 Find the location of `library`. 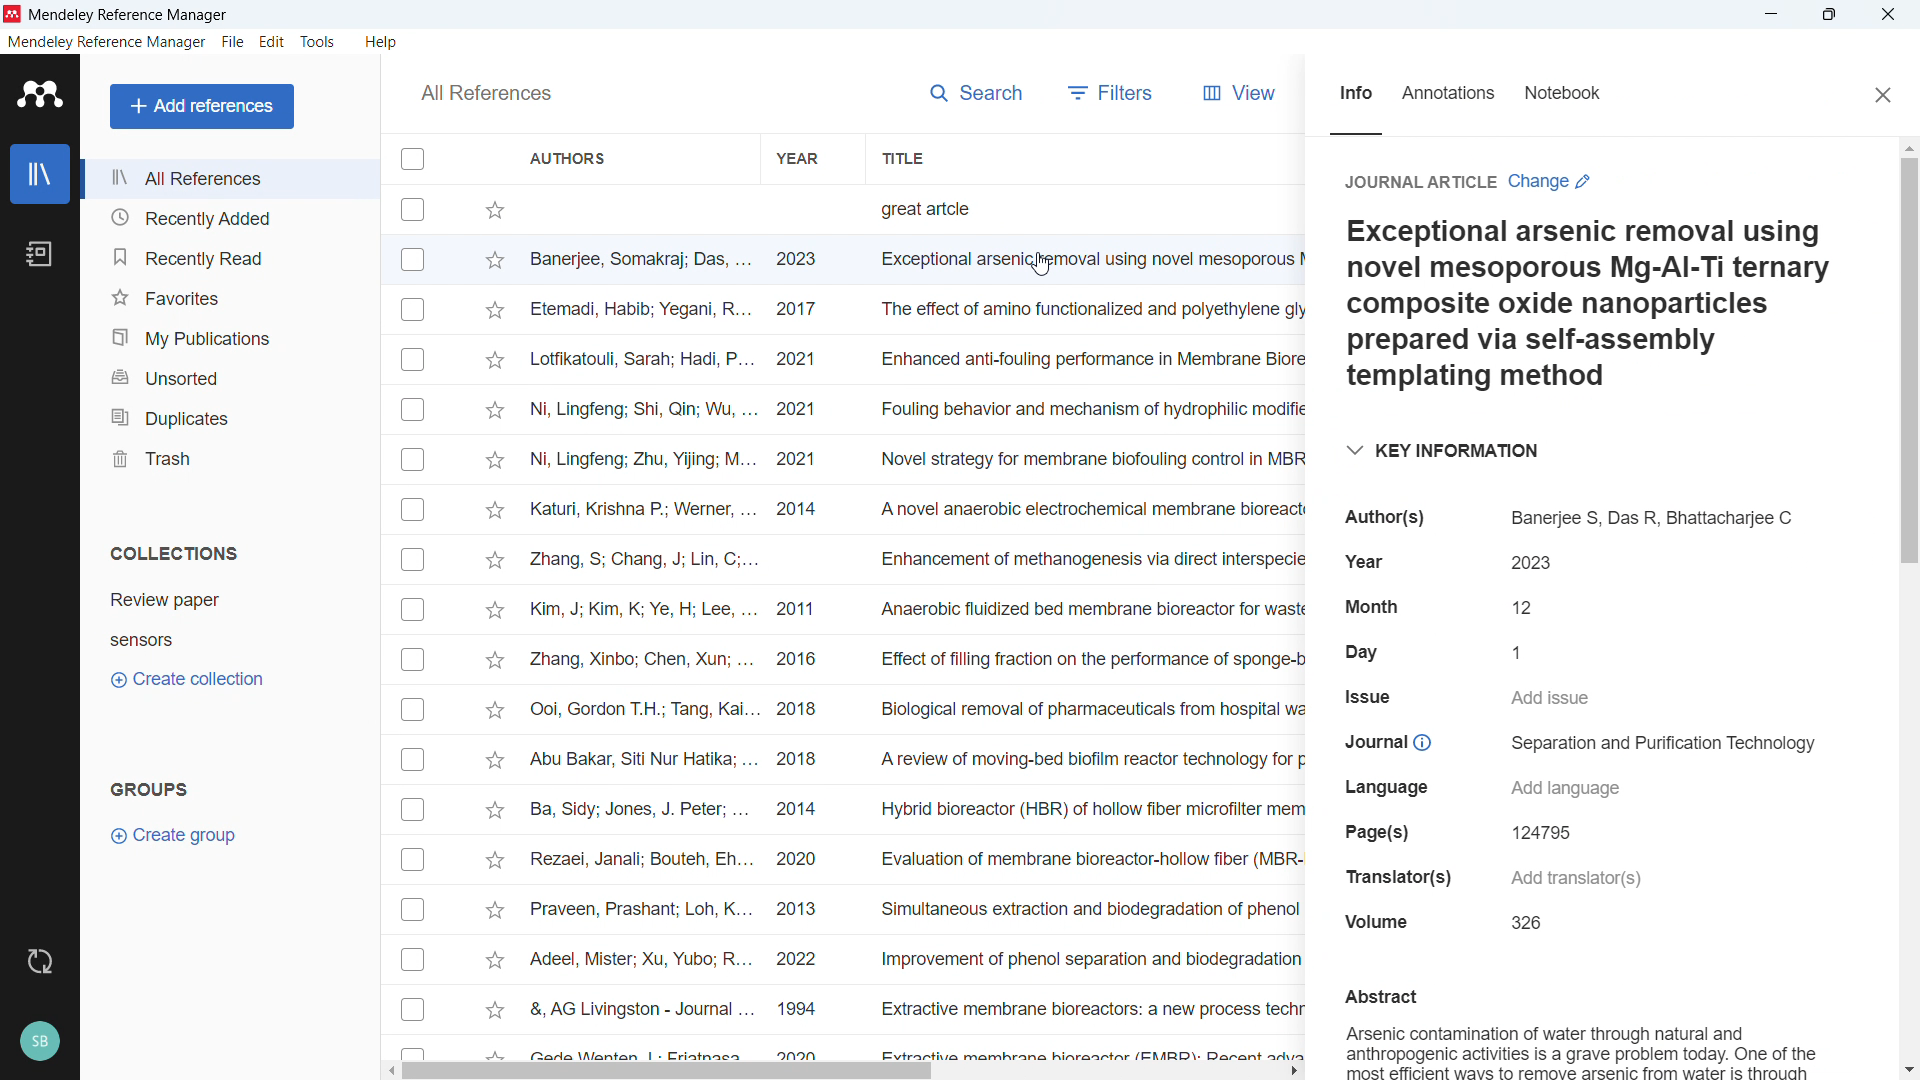

library is located at coordinates (40, 174).